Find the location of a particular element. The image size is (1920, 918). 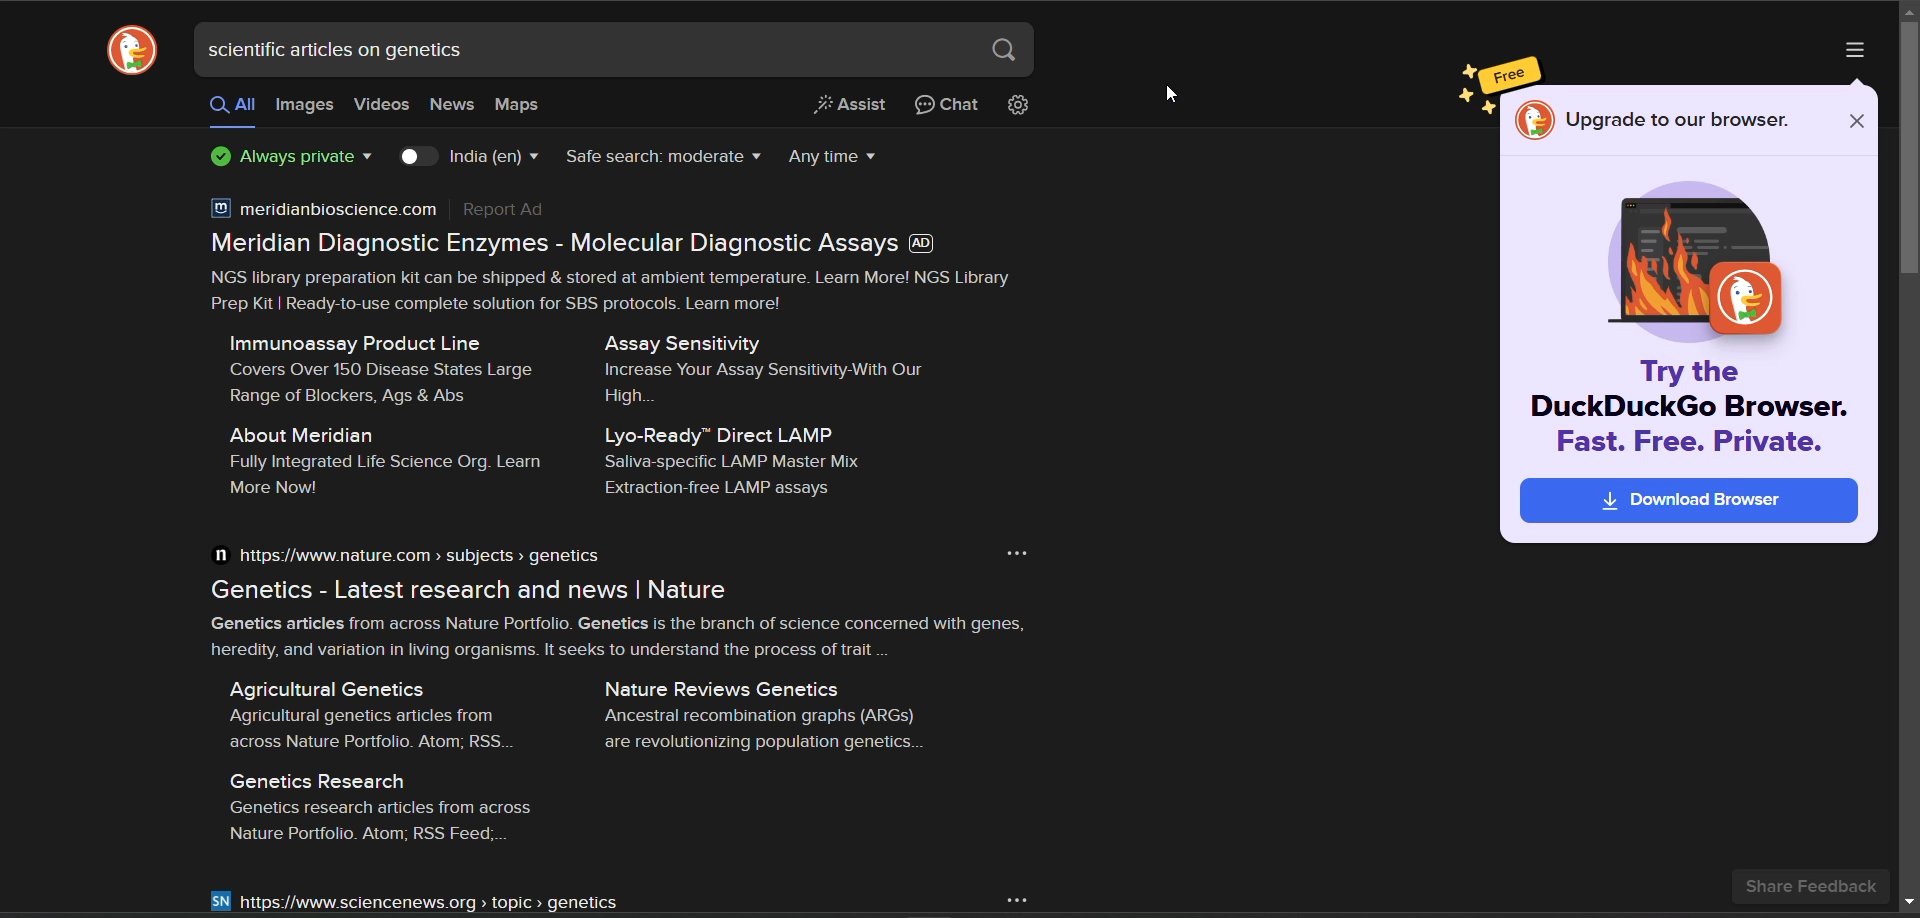

Try the
DuckDuckGo Browser.
Fast. Free. Private. is located at coordinates (1689, 443).